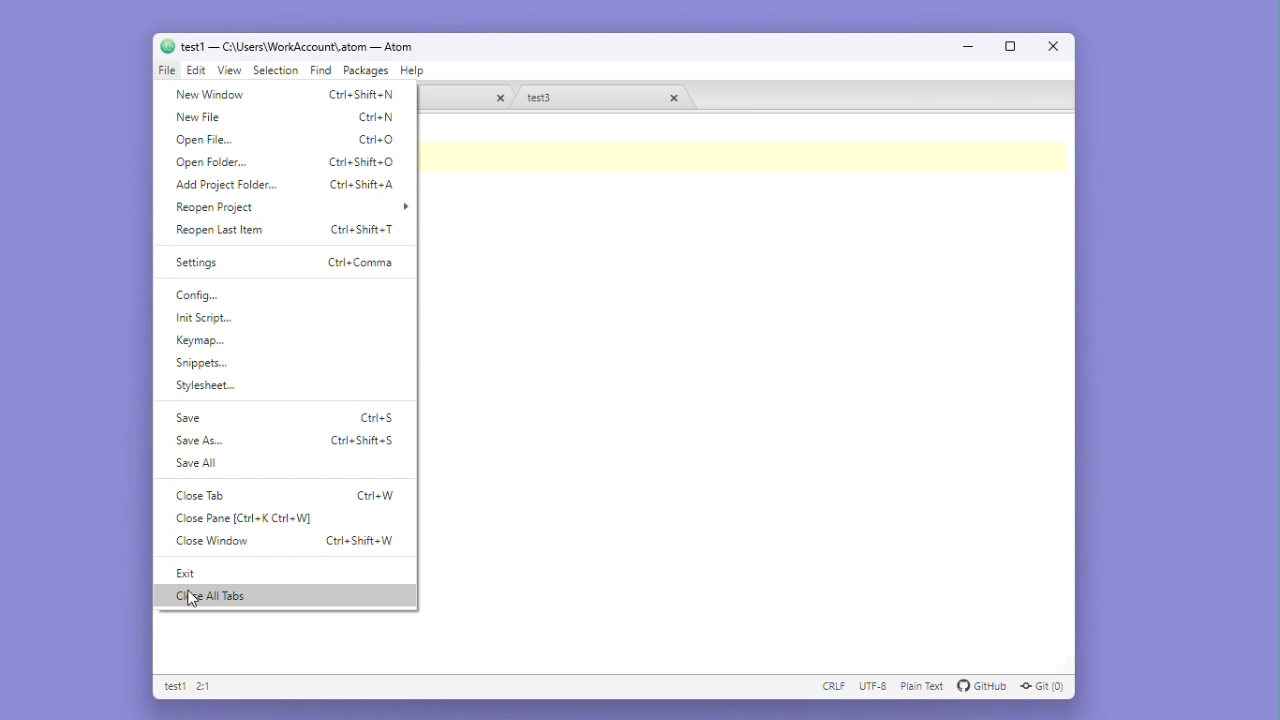 This screenshot has height=720, width=1280. Describe the element at coordinates (216, 183) in the screenshot. I see `Add project folder` at that location.